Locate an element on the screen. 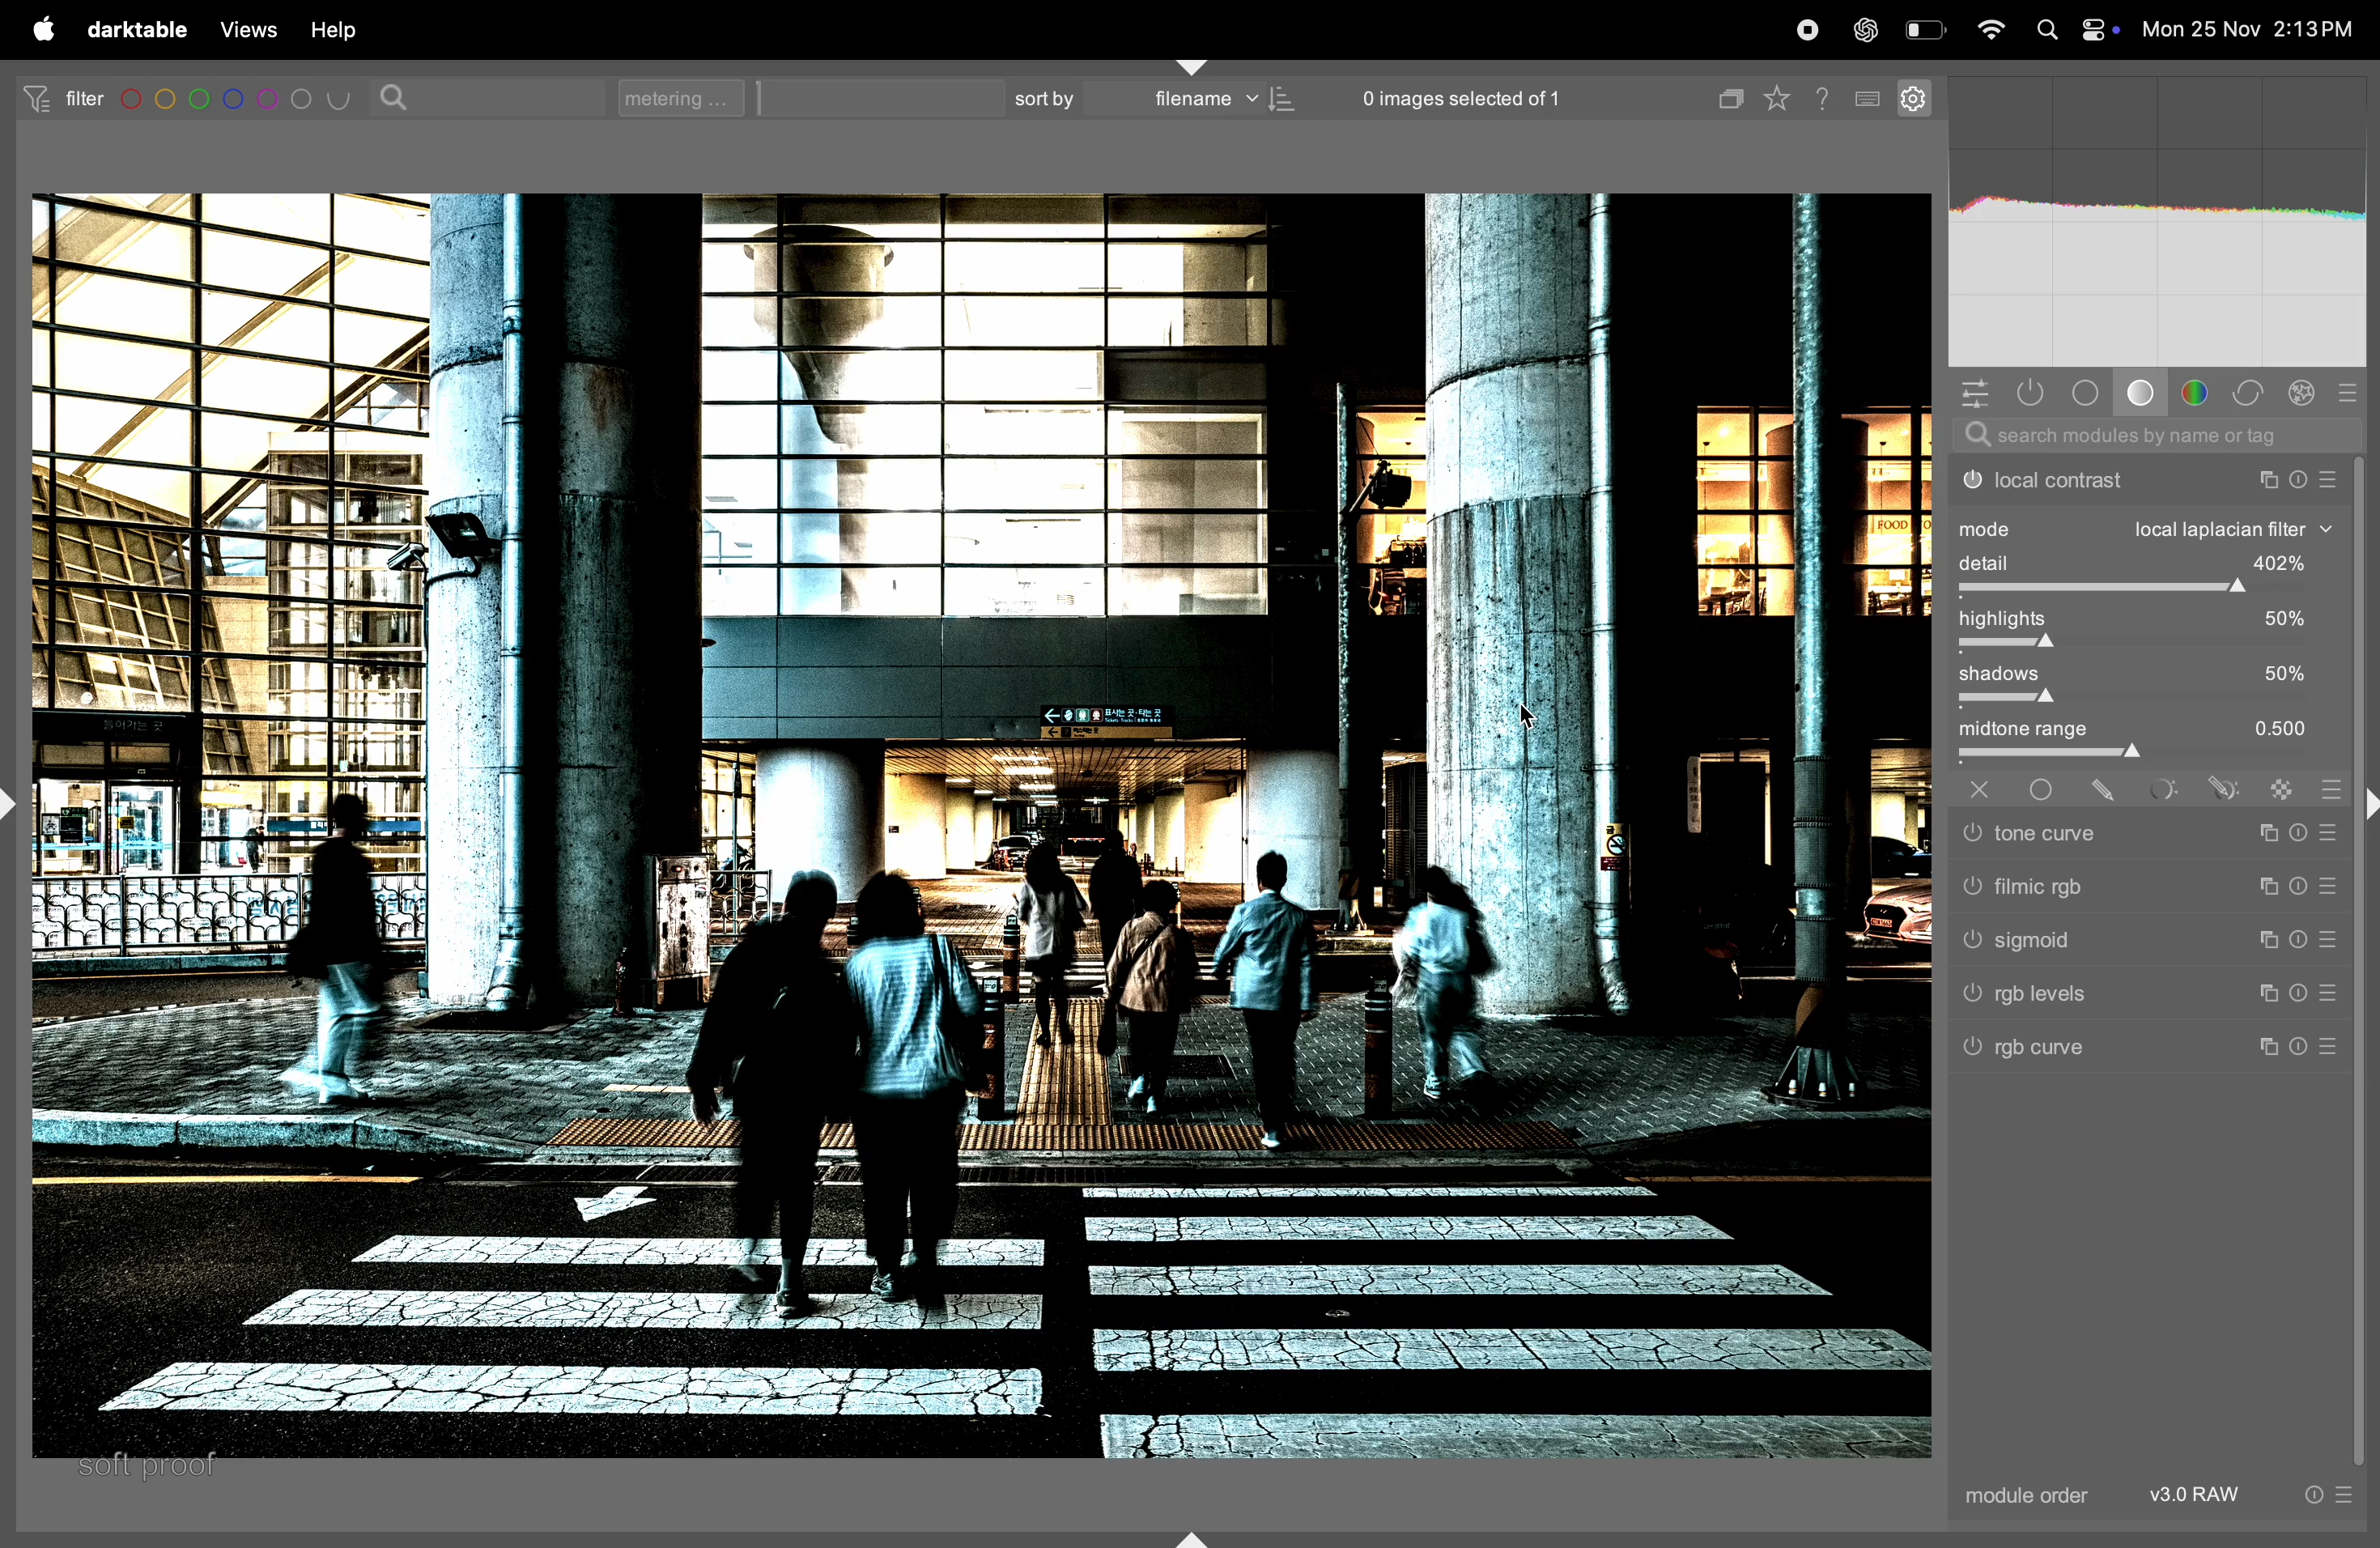  reset is located at coordinates (2300, 883).